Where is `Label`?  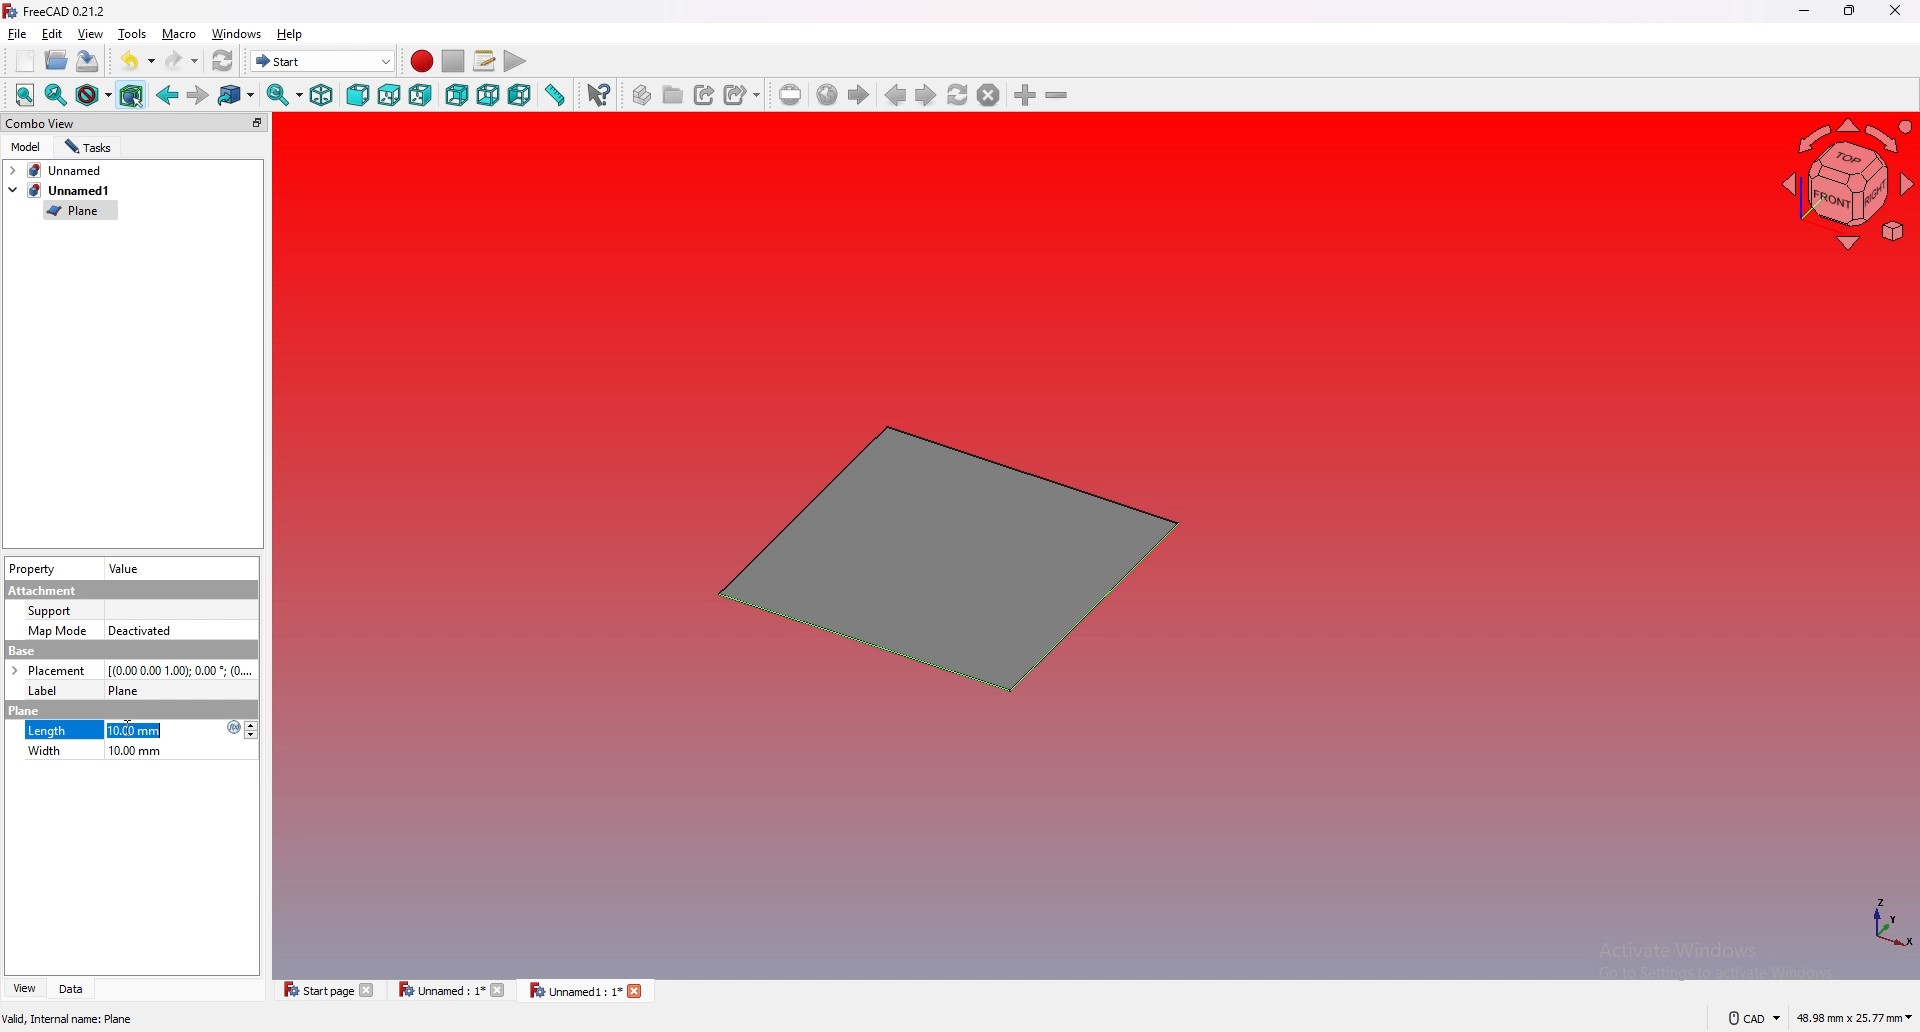 Label is located at coordinates (50, 690).